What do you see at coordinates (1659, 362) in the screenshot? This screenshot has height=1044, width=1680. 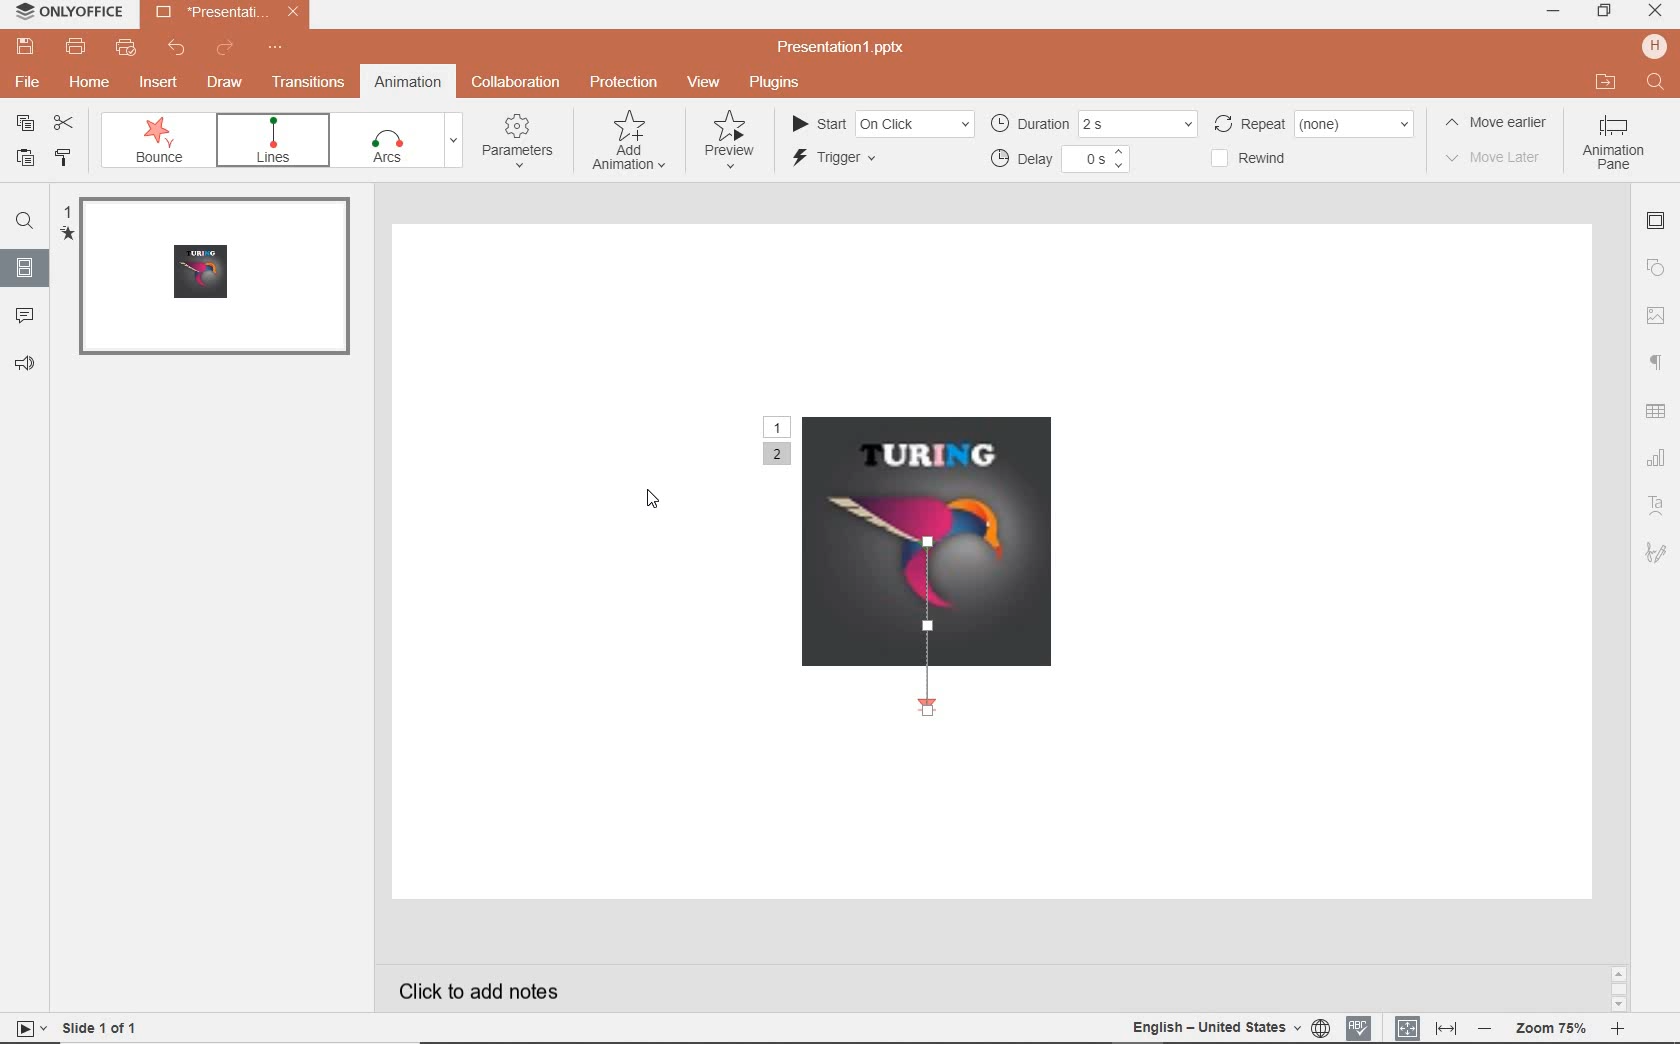 I see `paragraph settings` at bounding box center [1659, 362].